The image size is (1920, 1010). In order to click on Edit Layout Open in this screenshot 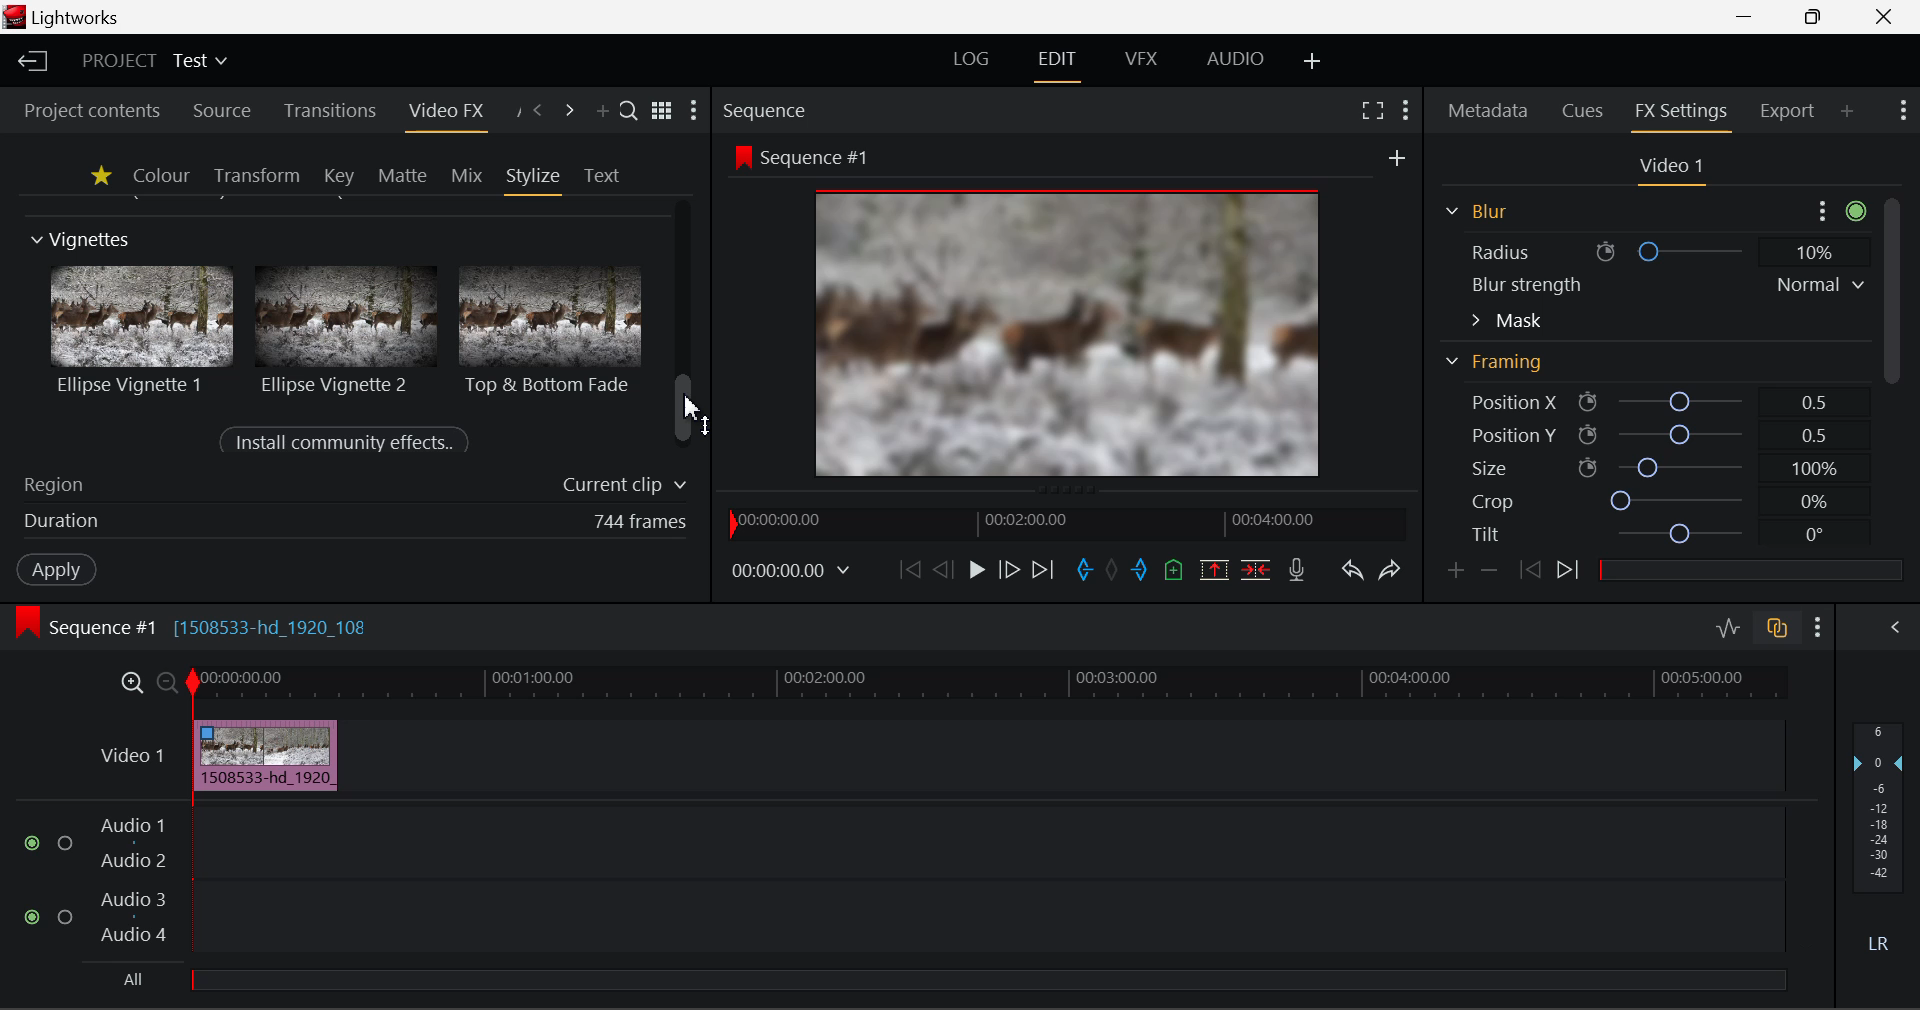, I will do `click(1061, 62)`.